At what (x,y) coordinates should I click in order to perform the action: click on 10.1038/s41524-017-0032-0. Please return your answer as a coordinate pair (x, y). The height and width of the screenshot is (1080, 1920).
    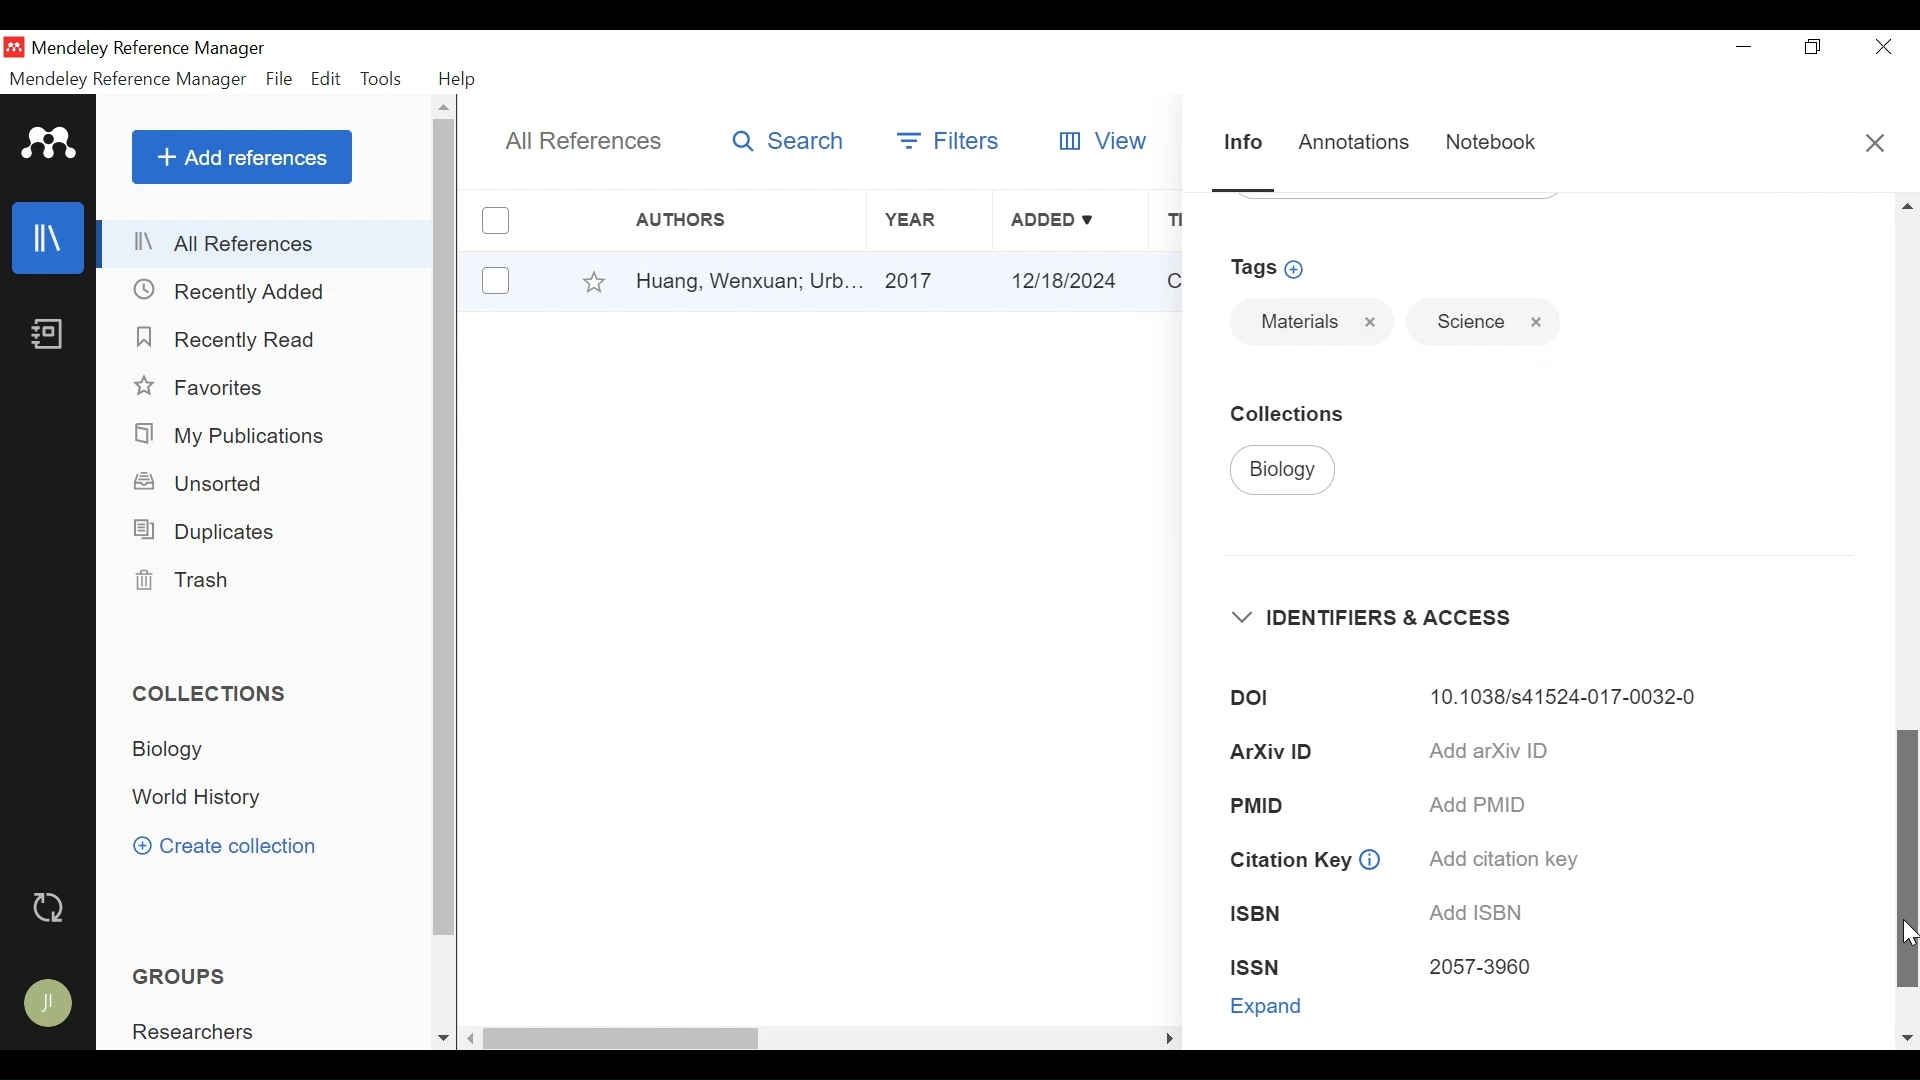
    Looking at the image, I should click on (1568, 697).